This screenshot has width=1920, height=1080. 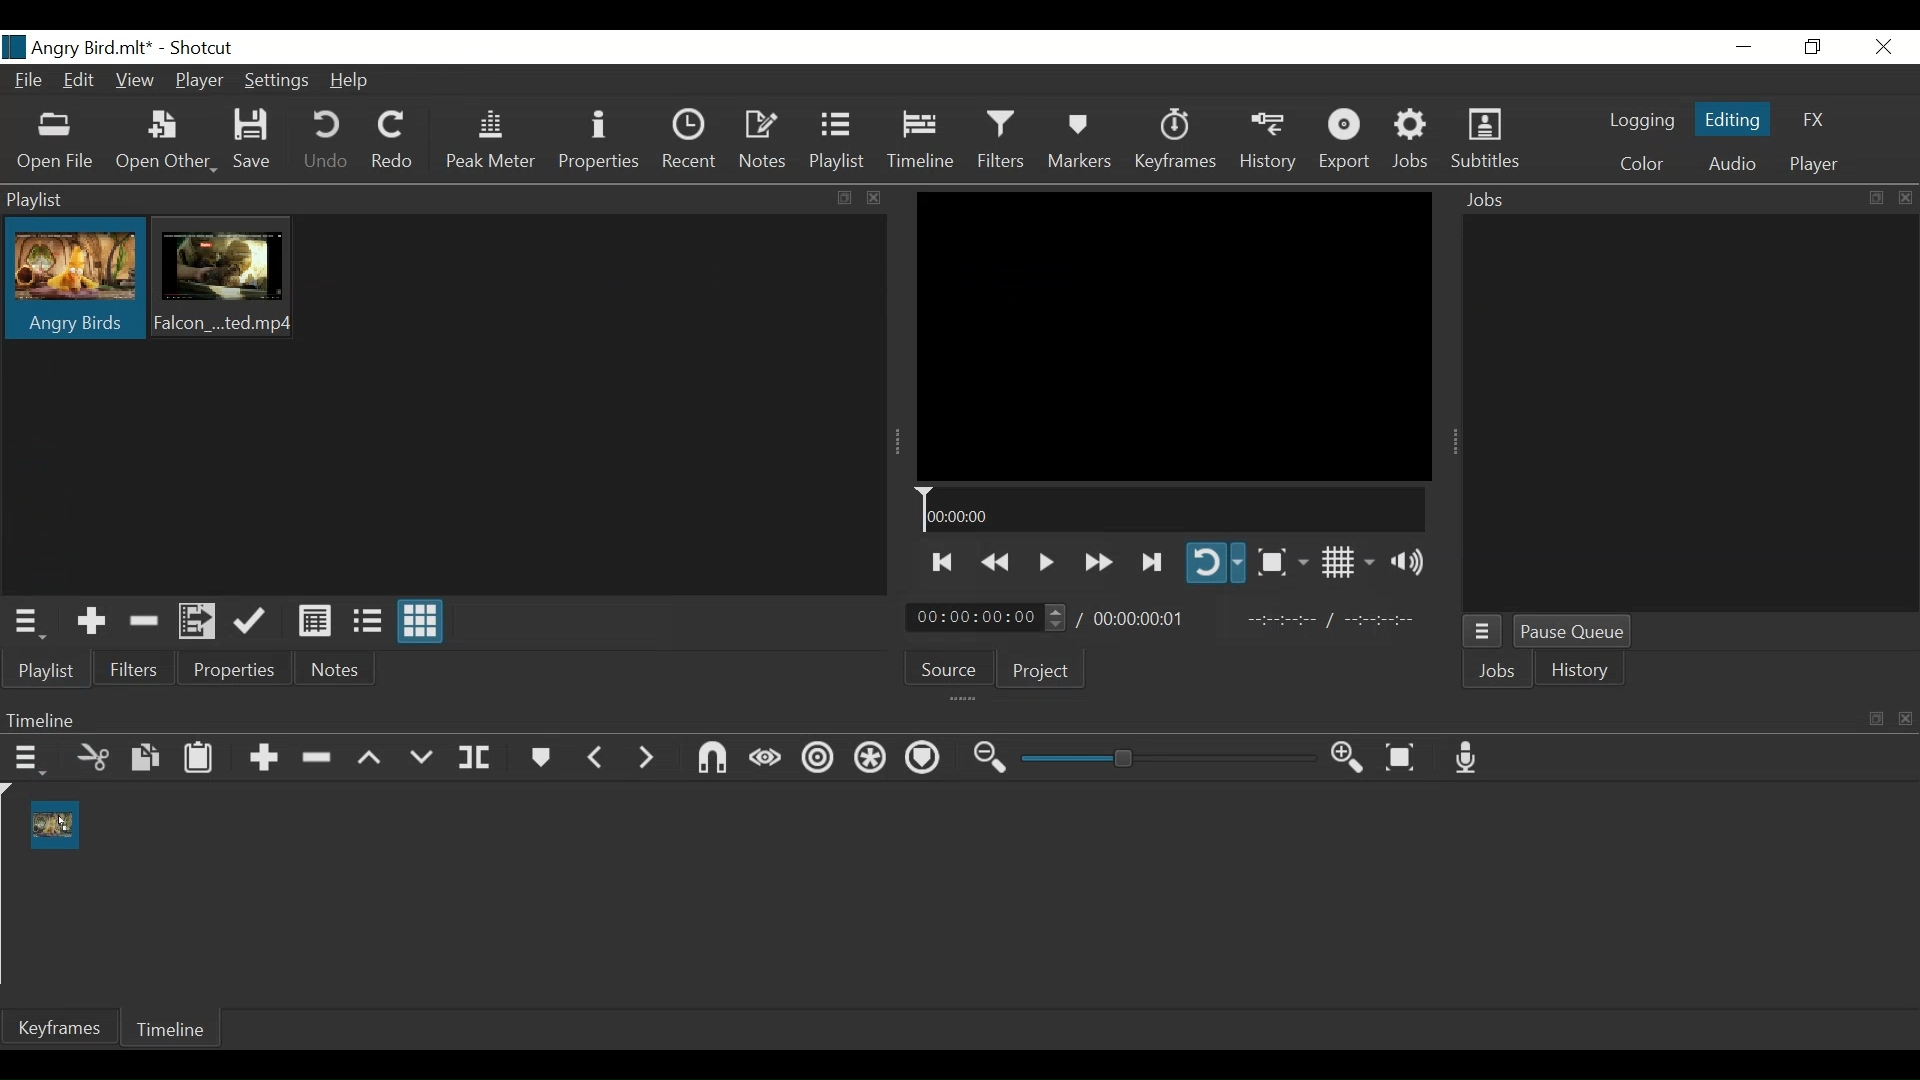 I want to click on Toggle player looping, so click(x=1215, y=564).